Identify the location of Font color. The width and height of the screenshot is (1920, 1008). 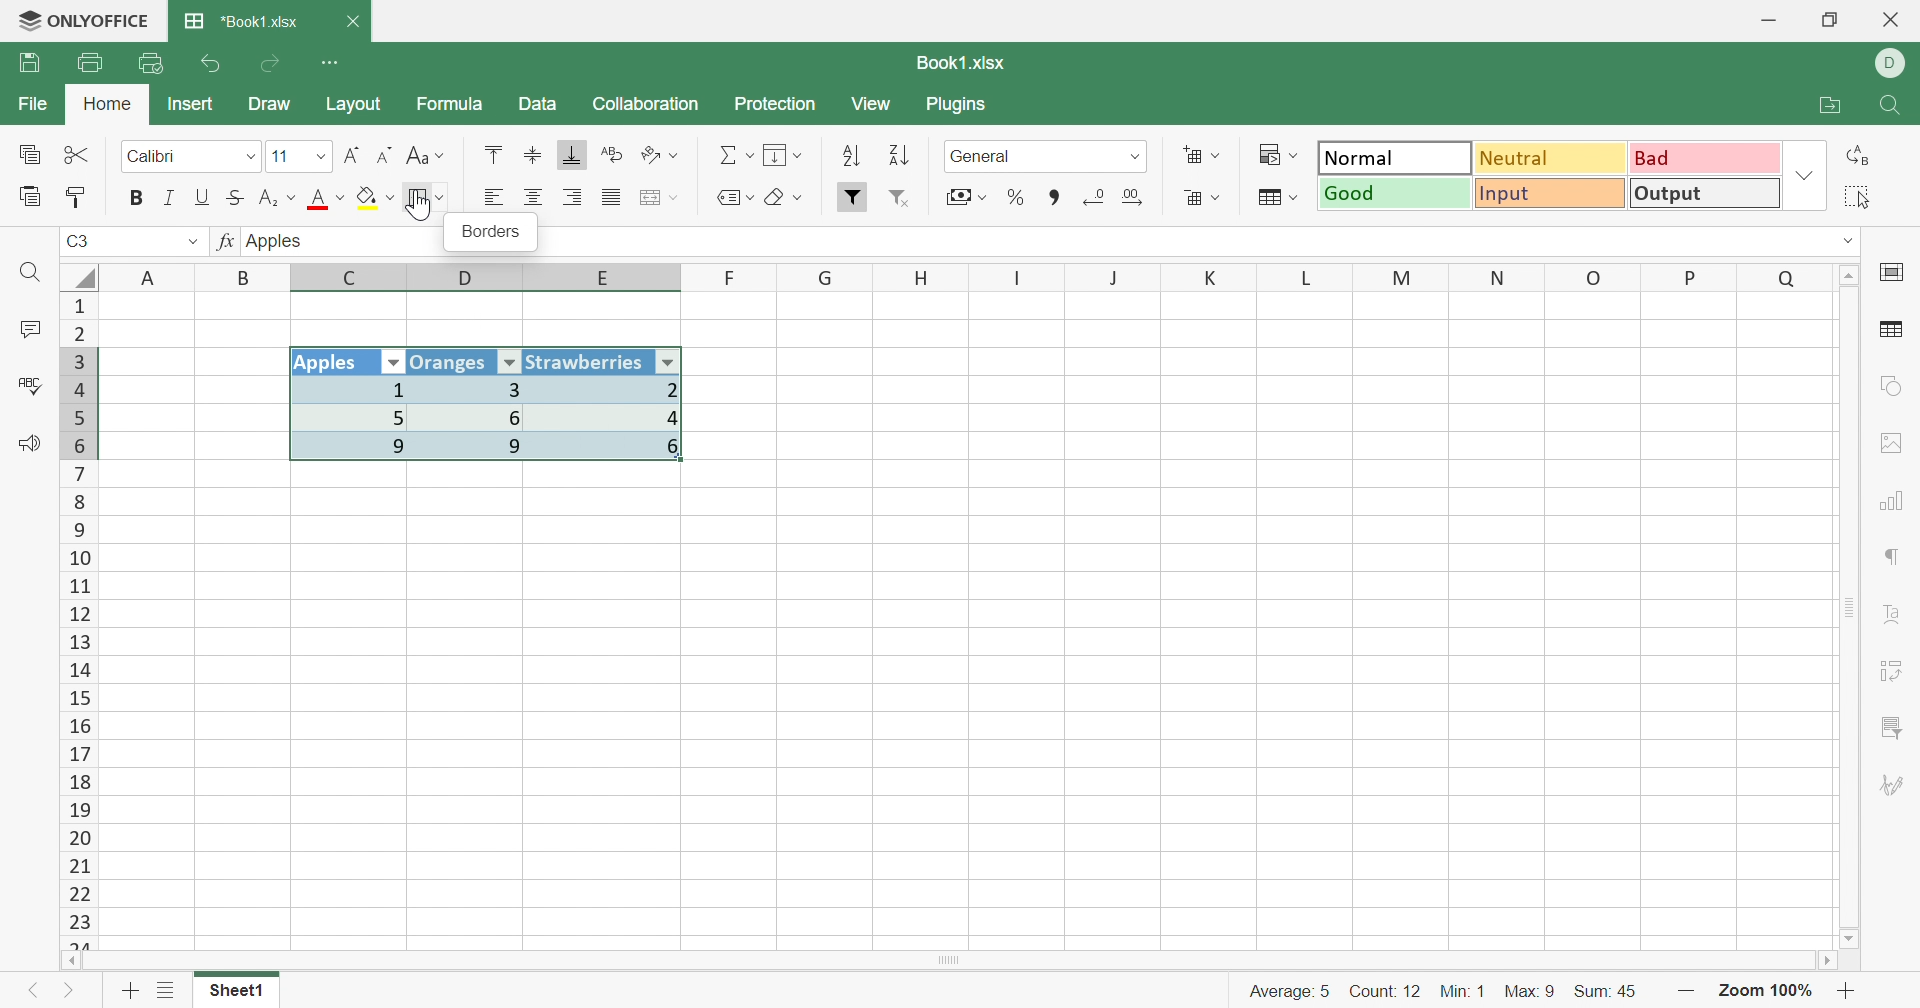
(329, 200).